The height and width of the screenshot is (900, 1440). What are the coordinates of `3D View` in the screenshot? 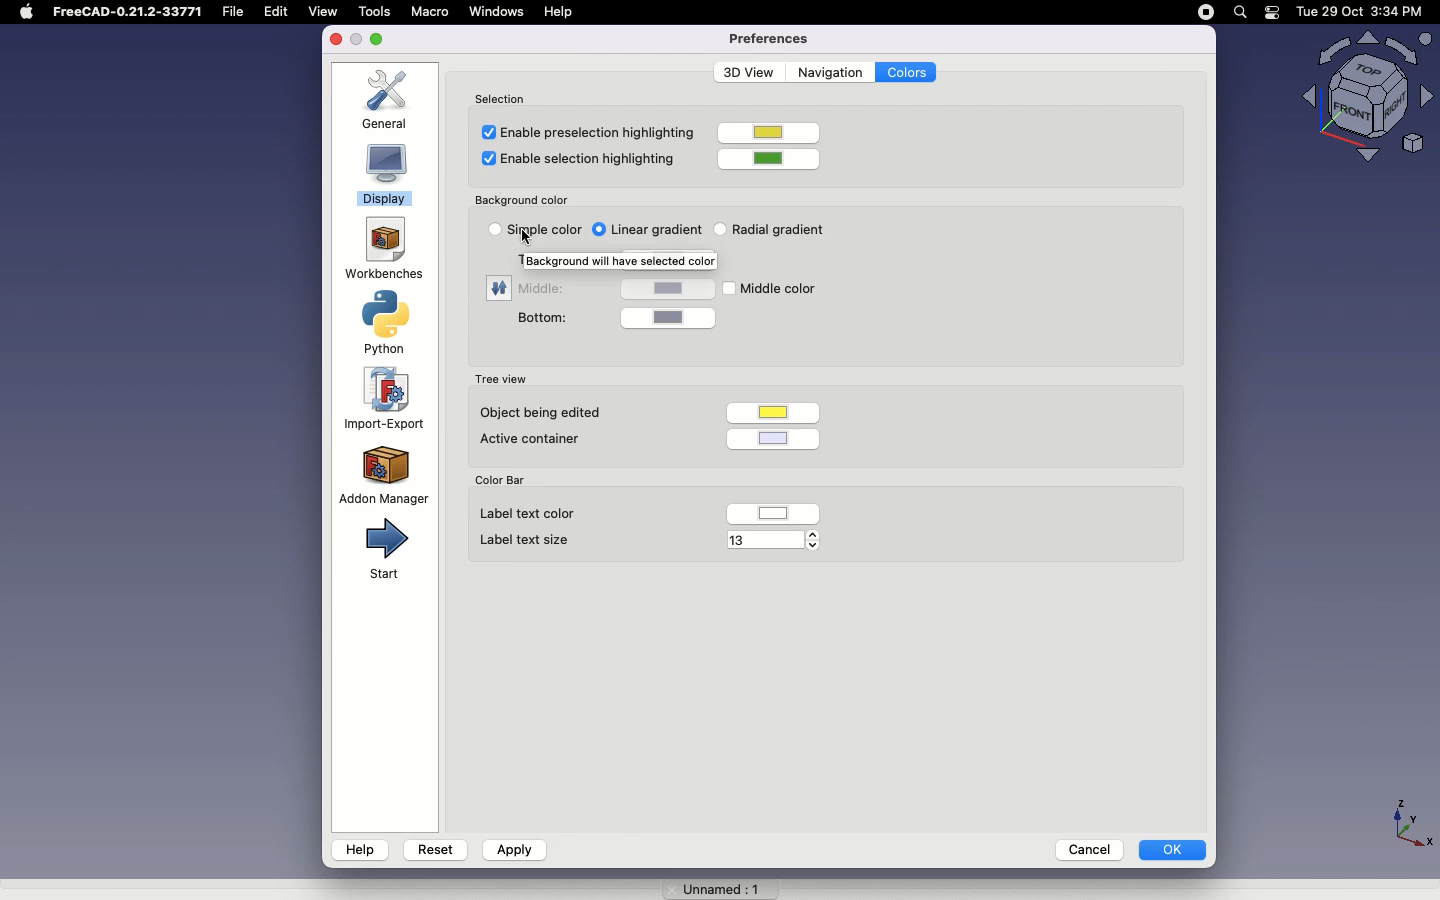 It's located at (745, 72).